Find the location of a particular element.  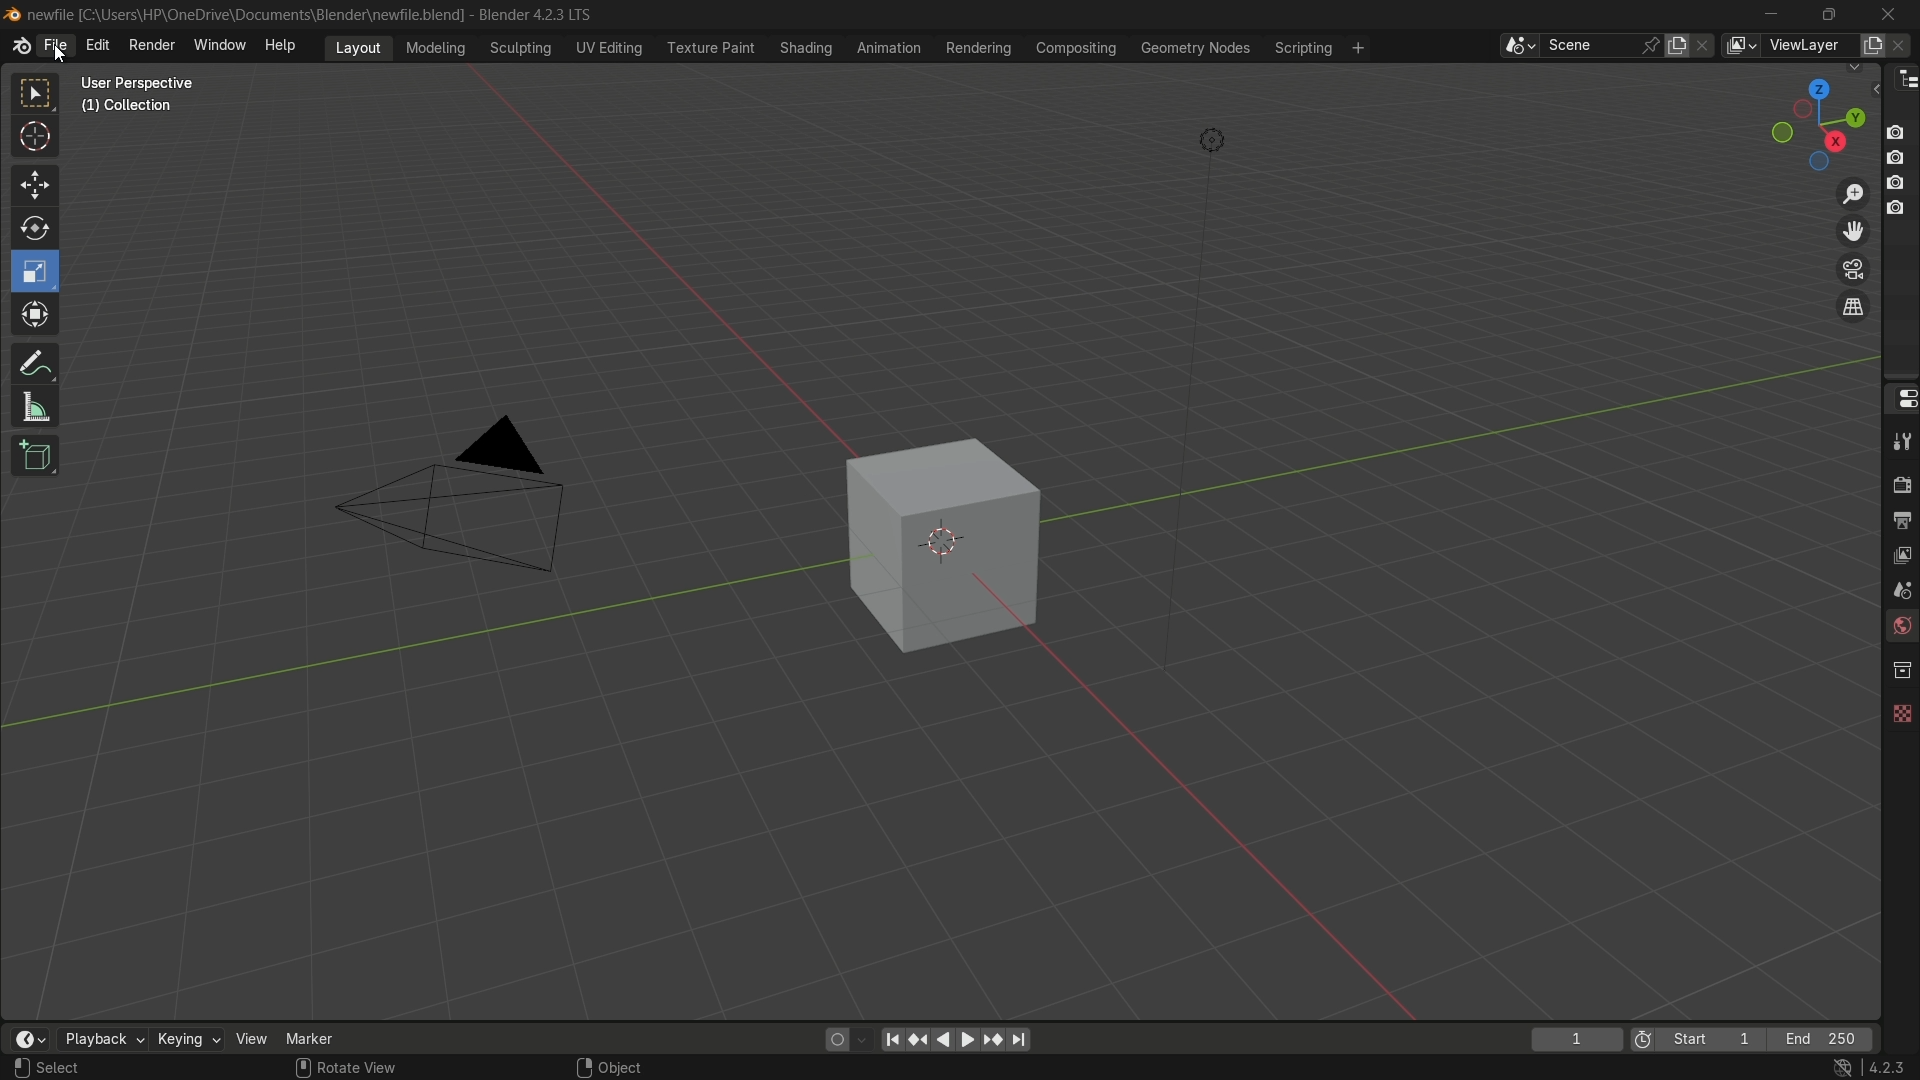

switch current view layer is located at coordinates (1853, 308).